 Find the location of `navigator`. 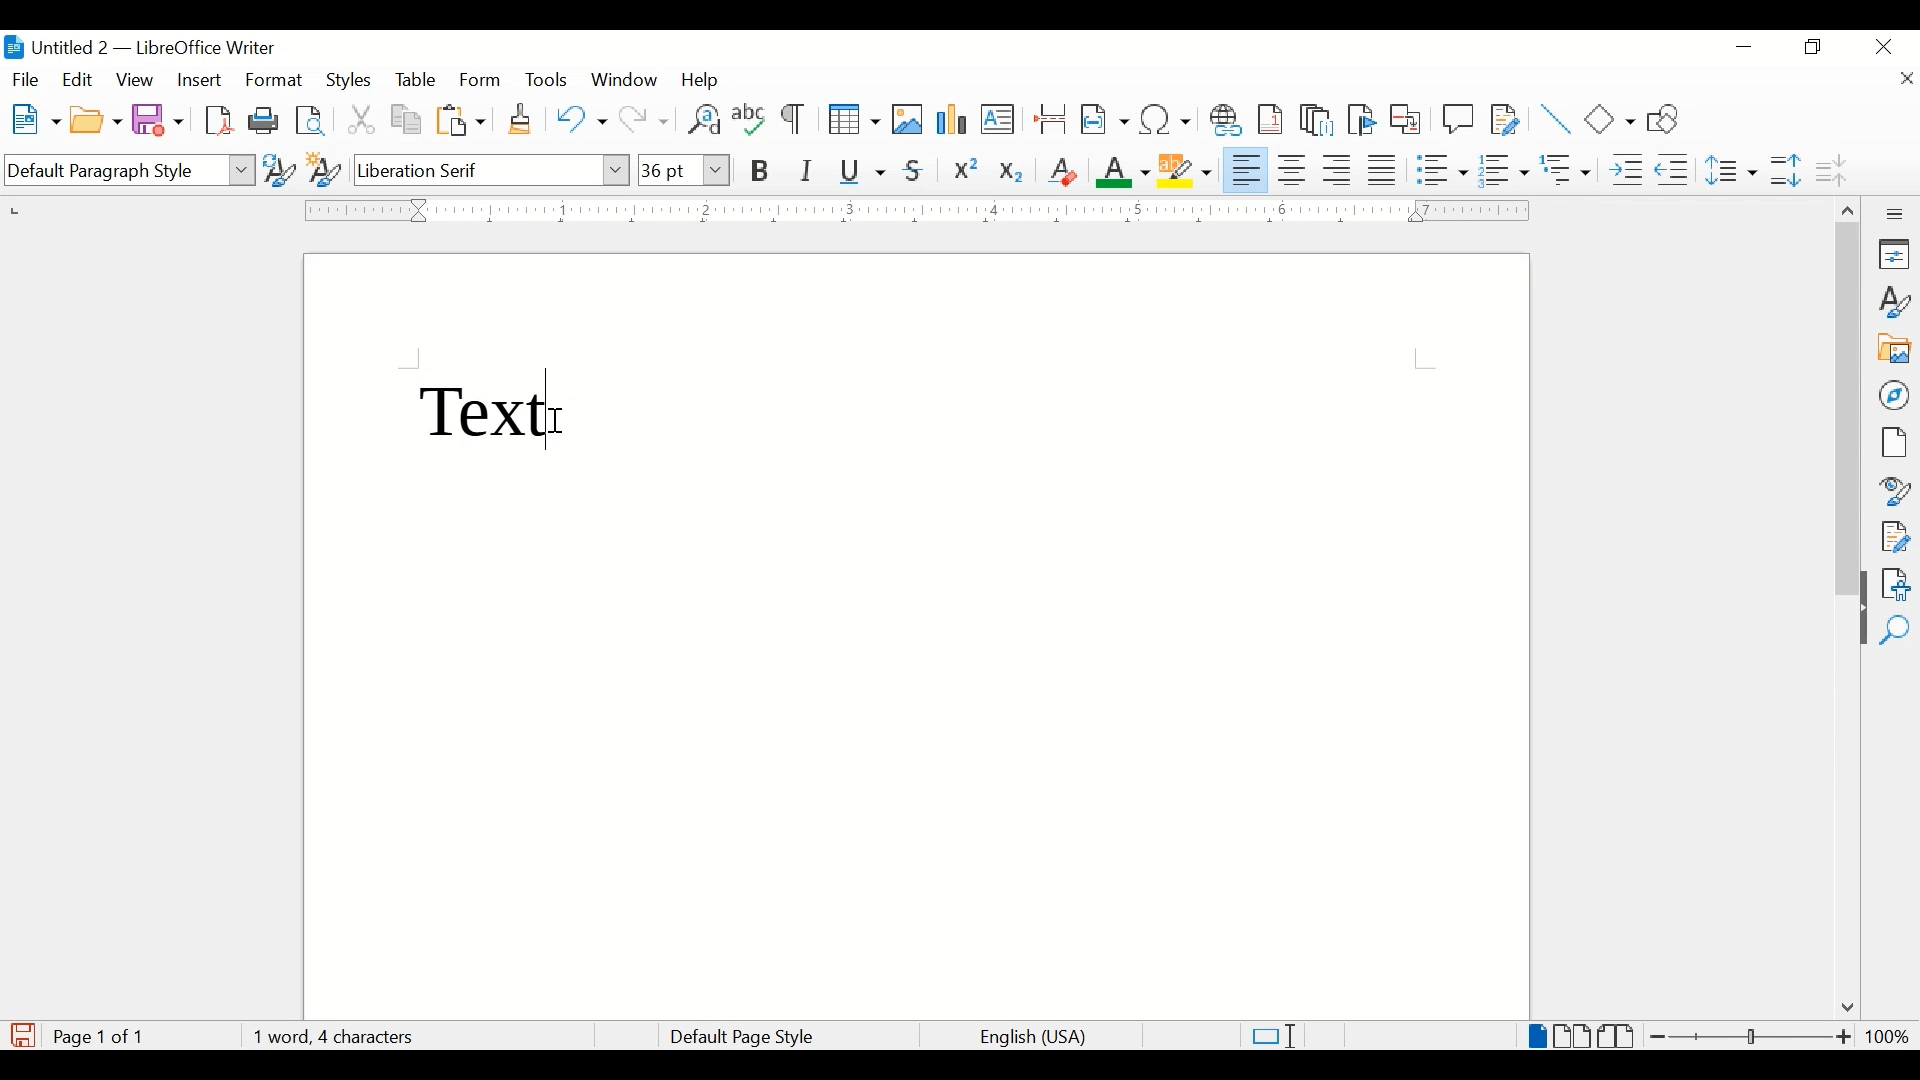

navigator is located at coordinates (1896, 395).